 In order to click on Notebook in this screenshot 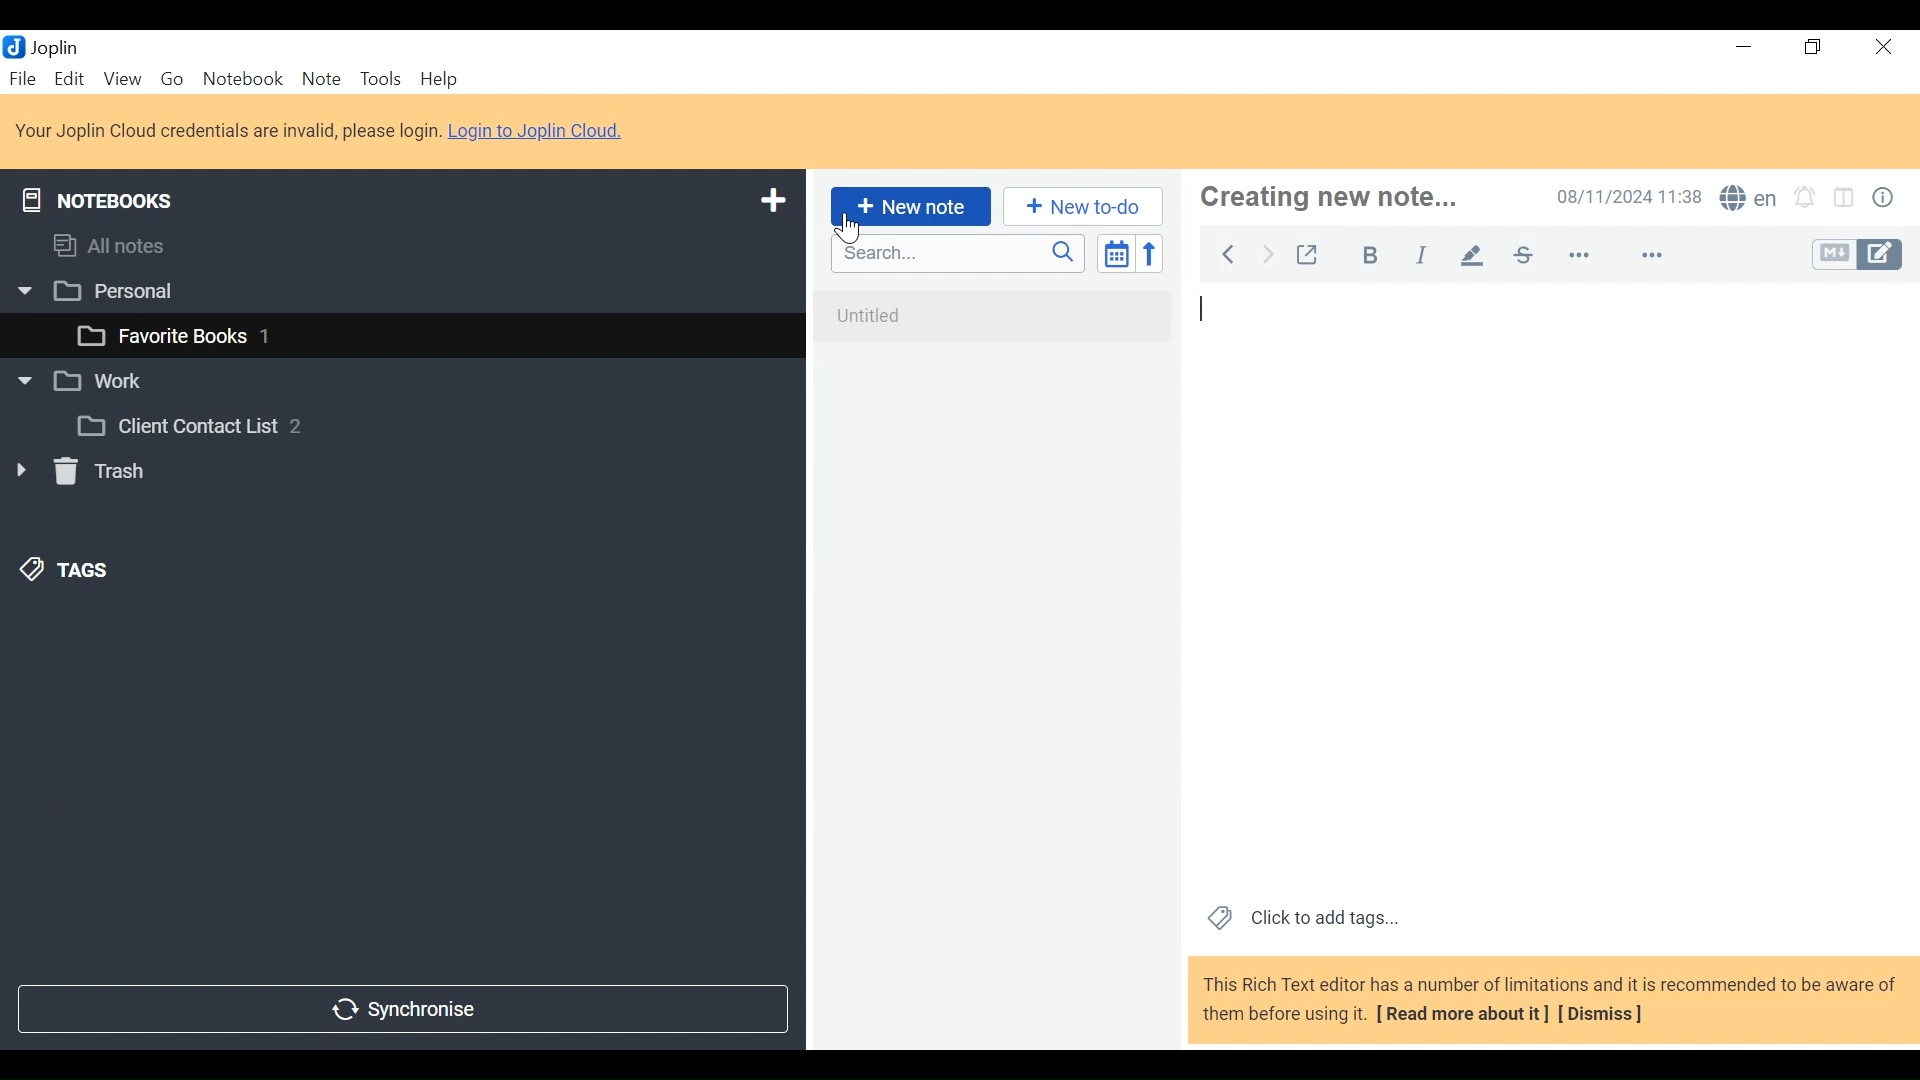, I will do `click(242, 80)`.